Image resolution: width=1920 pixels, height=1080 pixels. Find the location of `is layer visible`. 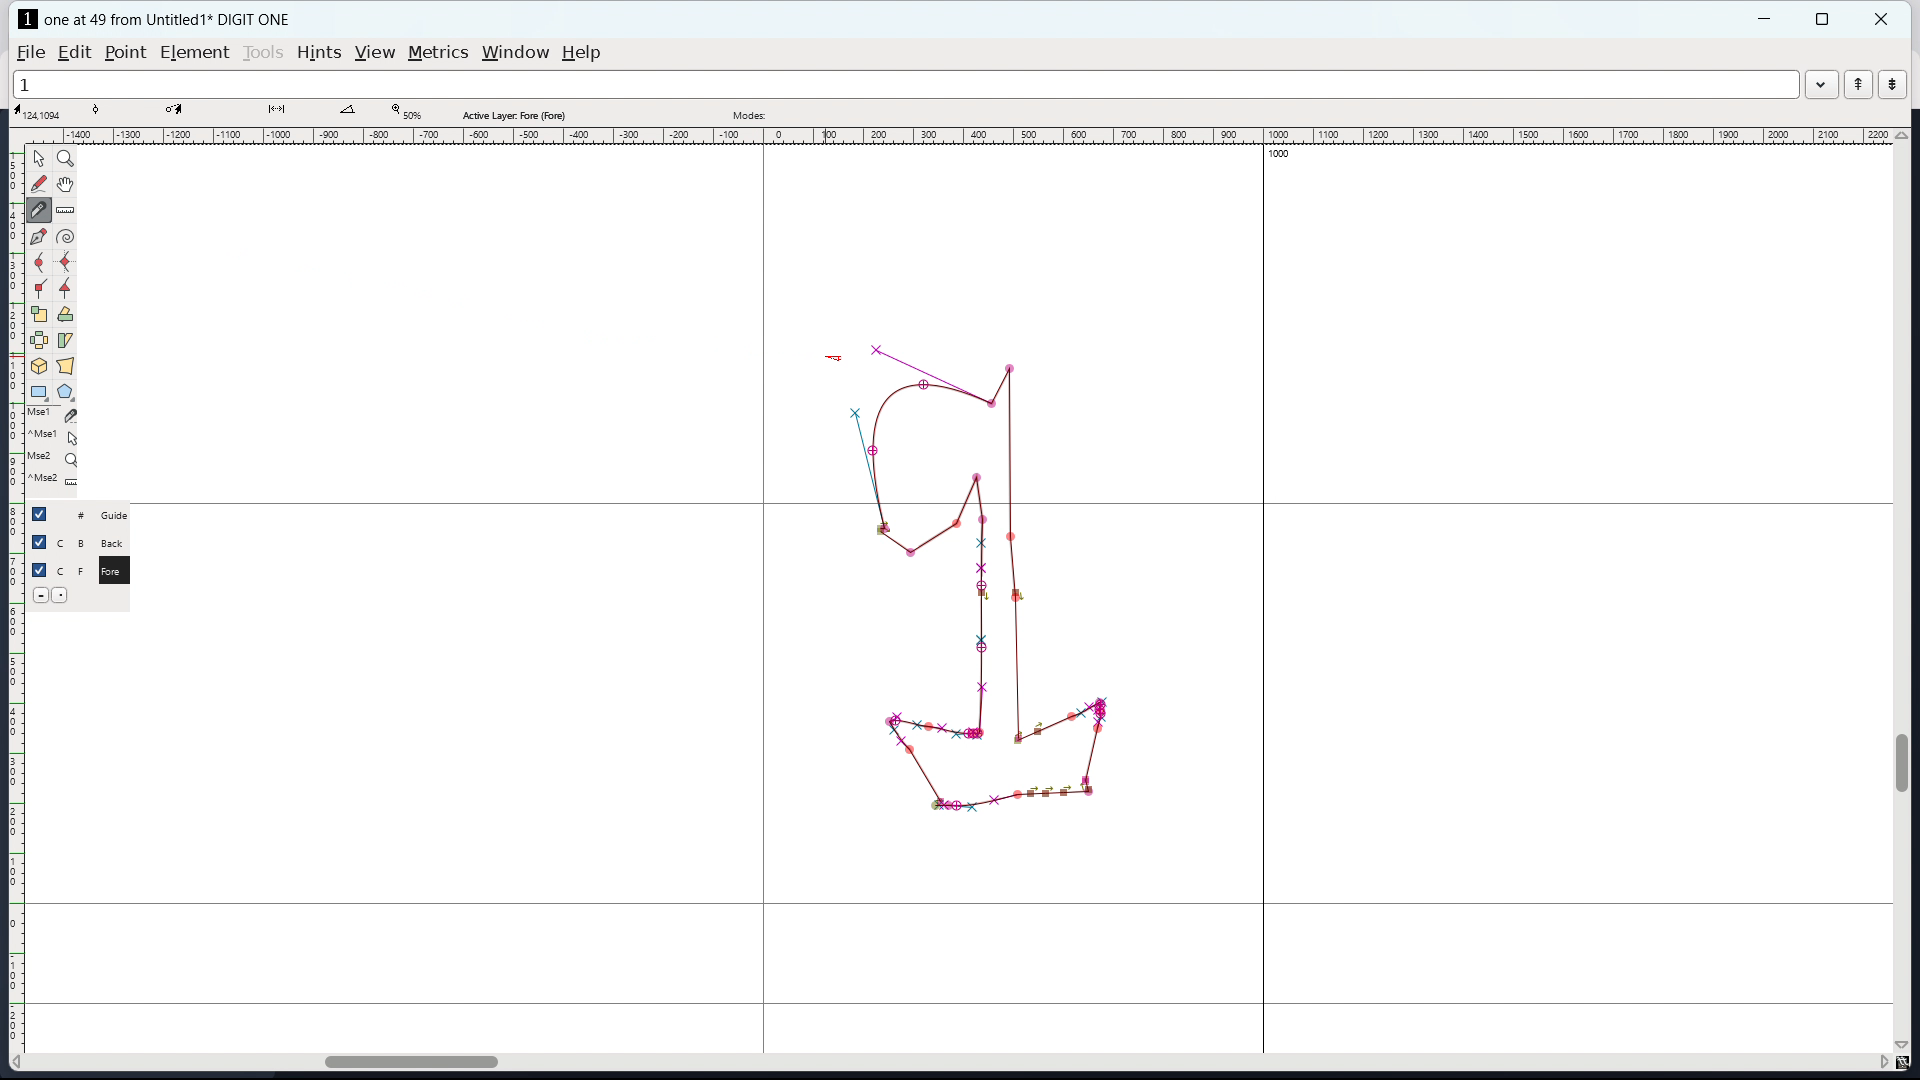

is layer visible is located at coordinates (39, 514).